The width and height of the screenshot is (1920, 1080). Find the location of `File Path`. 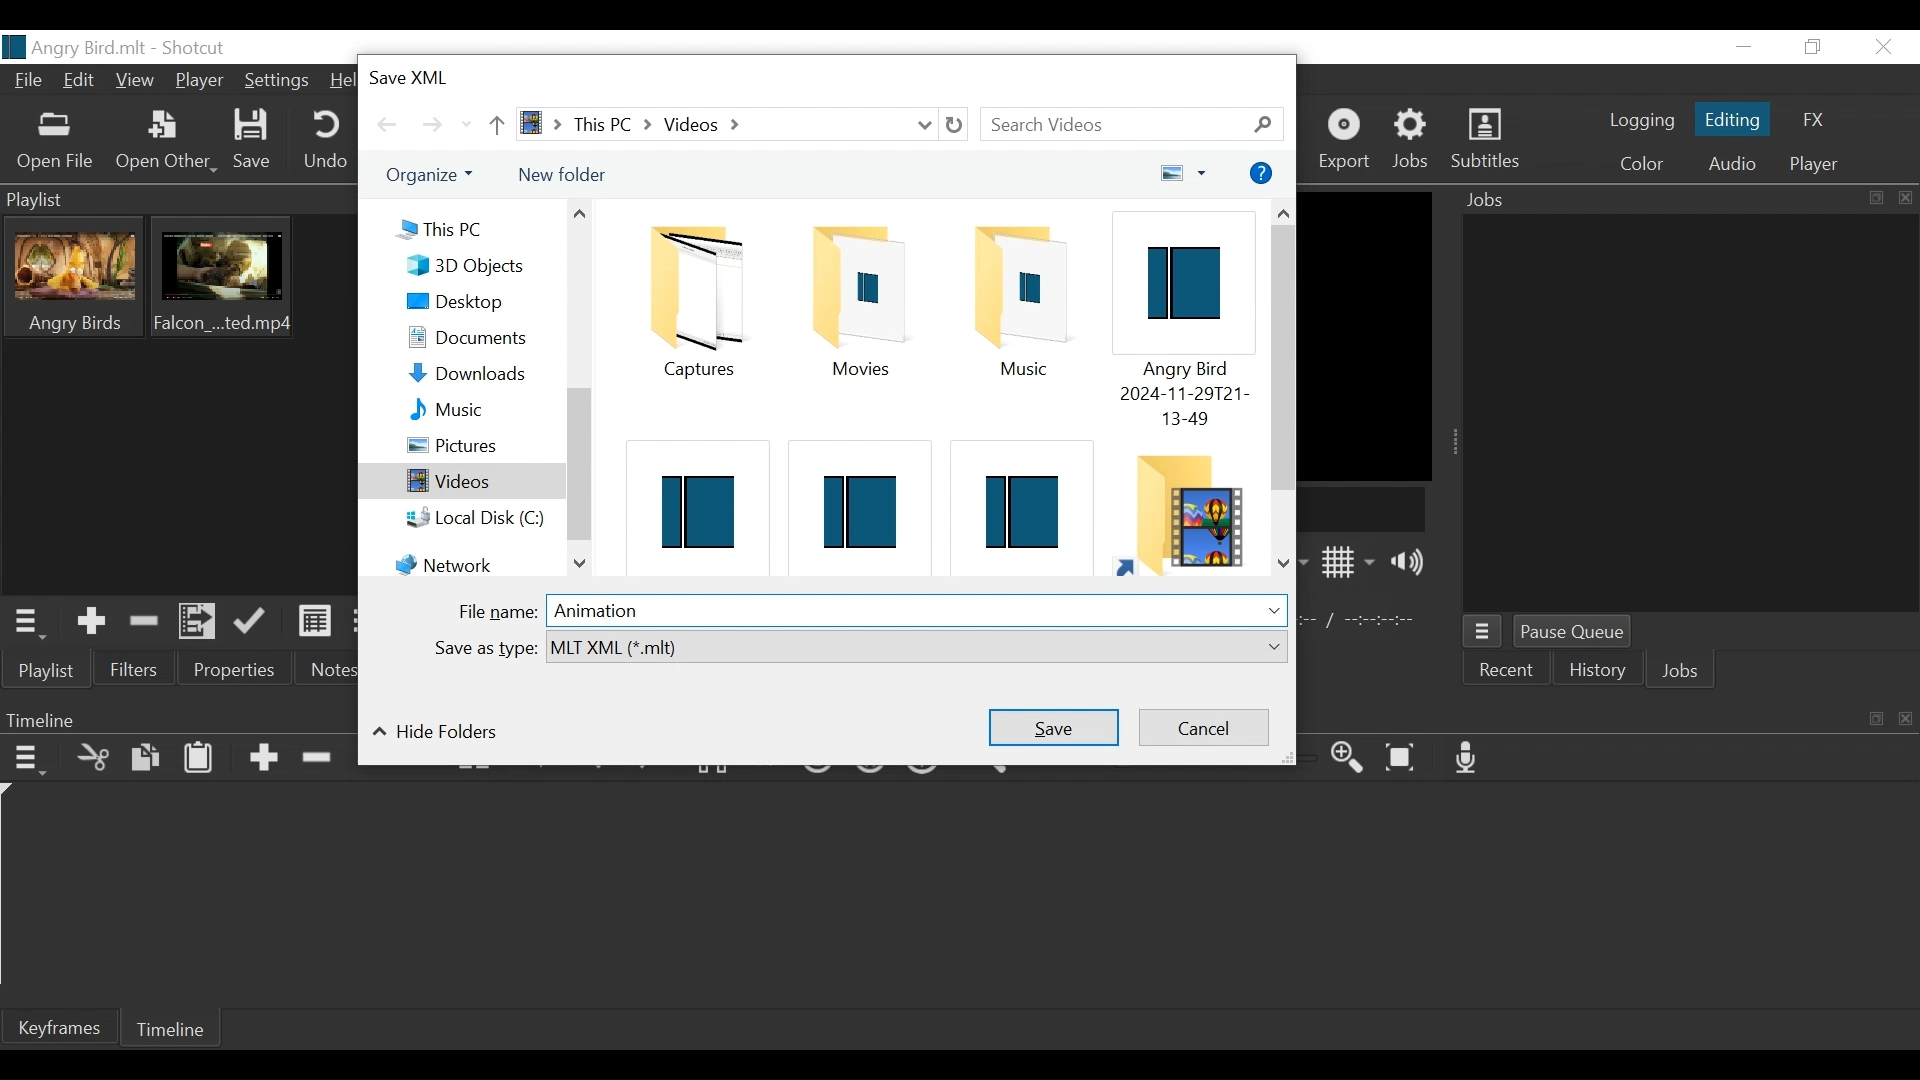

File Path is located at coordinates (723, 125).